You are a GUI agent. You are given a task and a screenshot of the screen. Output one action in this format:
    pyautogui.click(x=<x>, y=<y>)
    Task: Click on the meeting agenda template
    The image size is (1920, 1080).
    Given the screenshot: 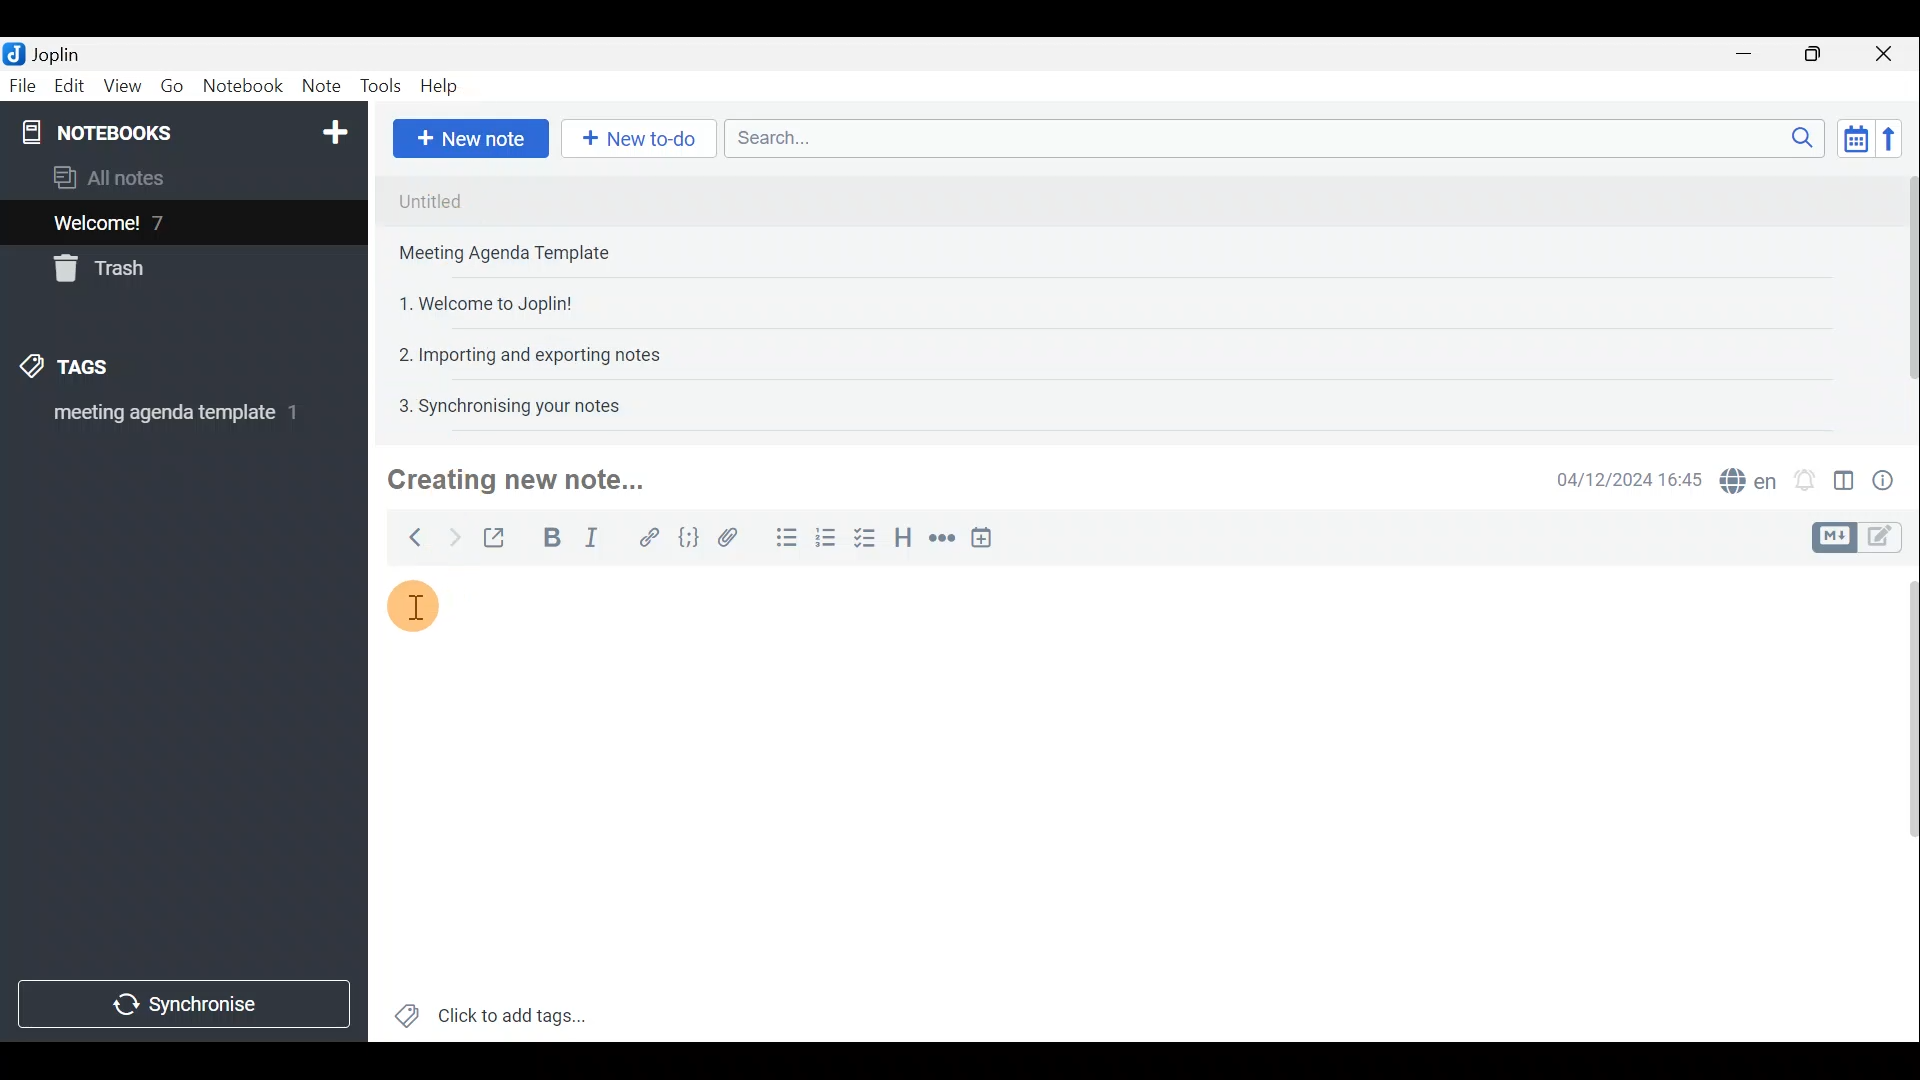 What is the action you would take?
    pyautogui.click(x=172, y=419)
    